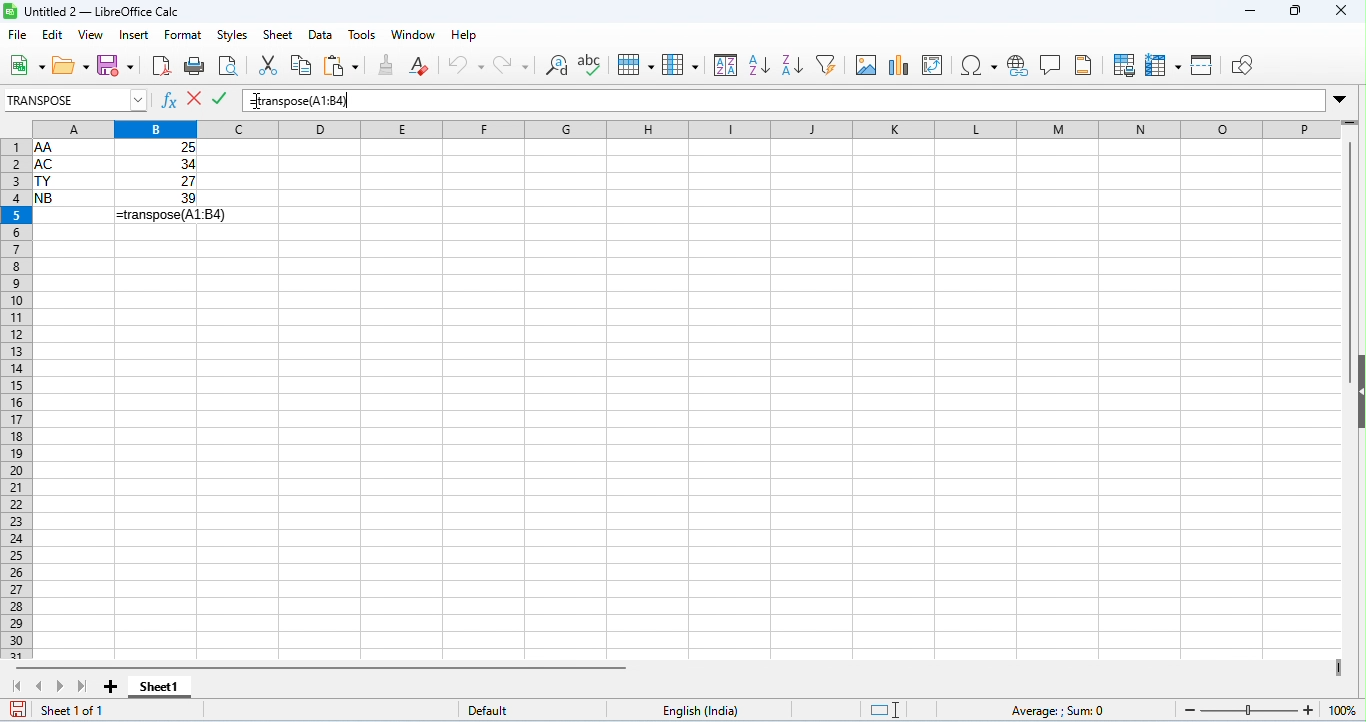  I want to click on split window, so click(1204, 65).